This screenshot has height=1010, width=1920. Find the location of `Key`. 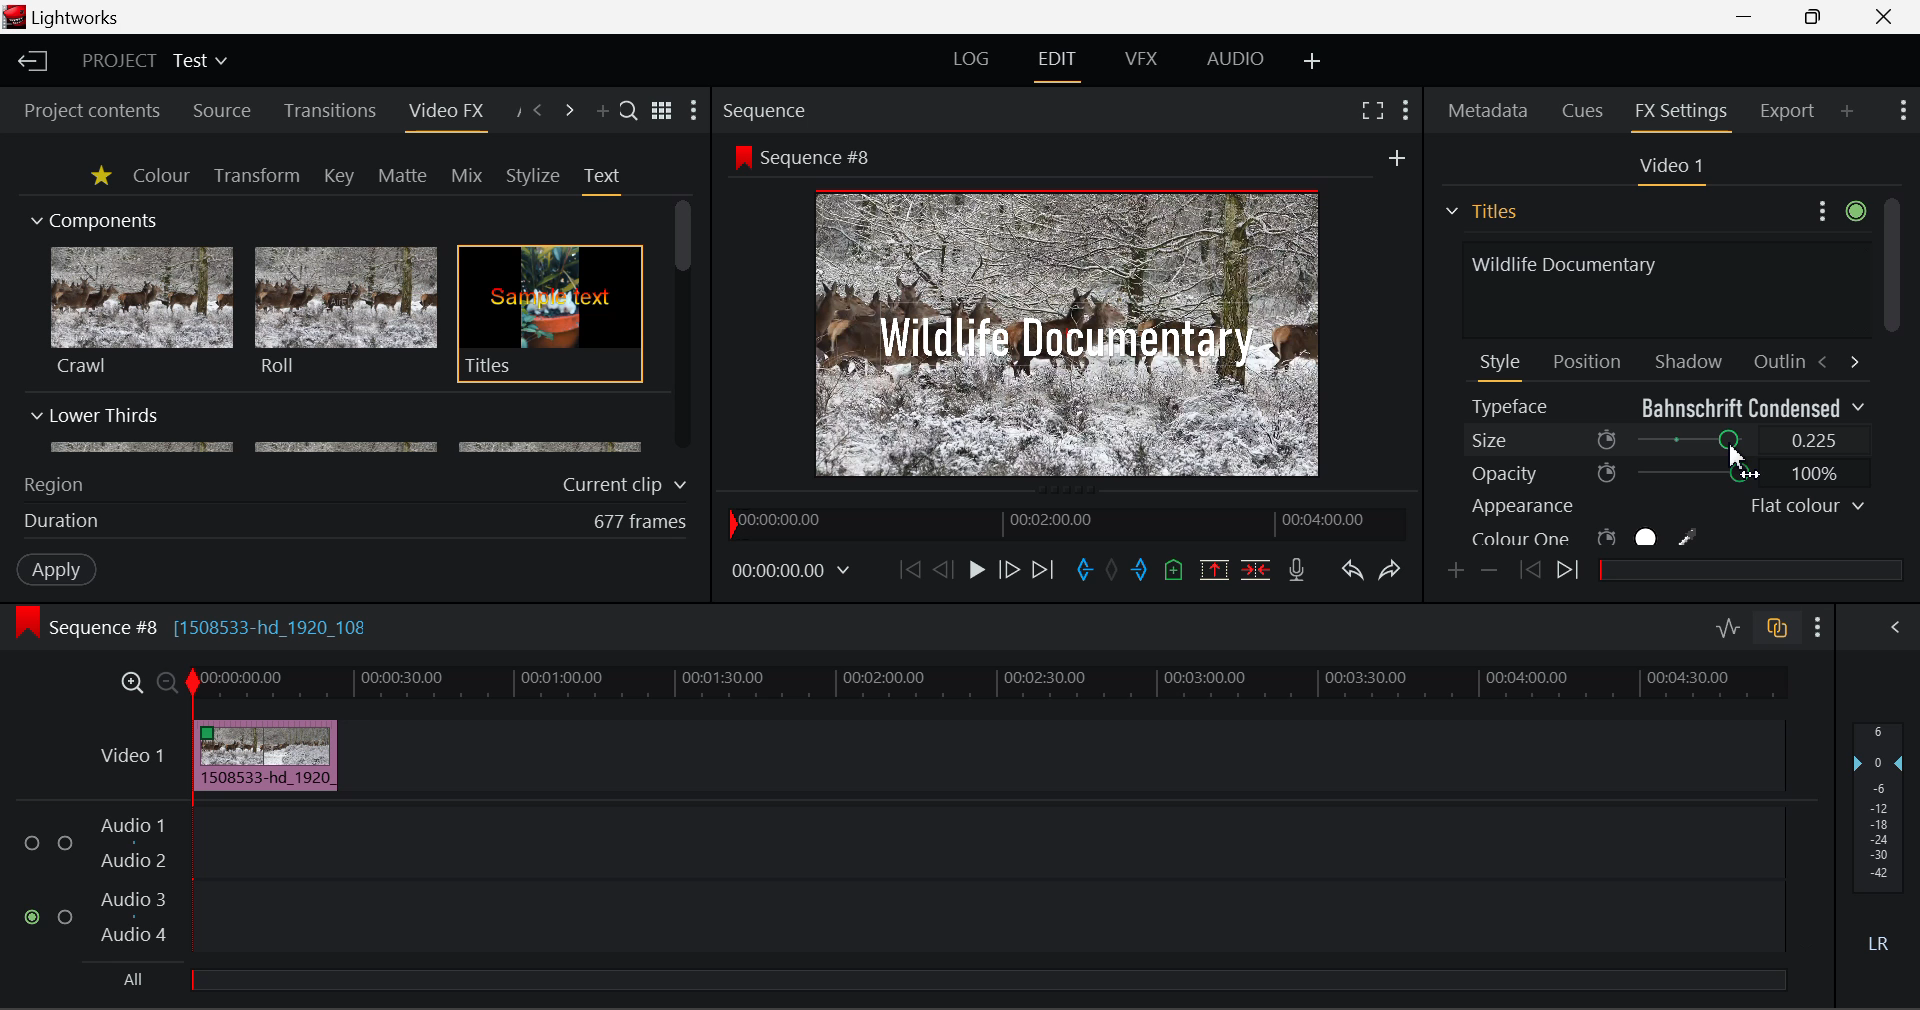

Key is located at coordinates (341, 177).